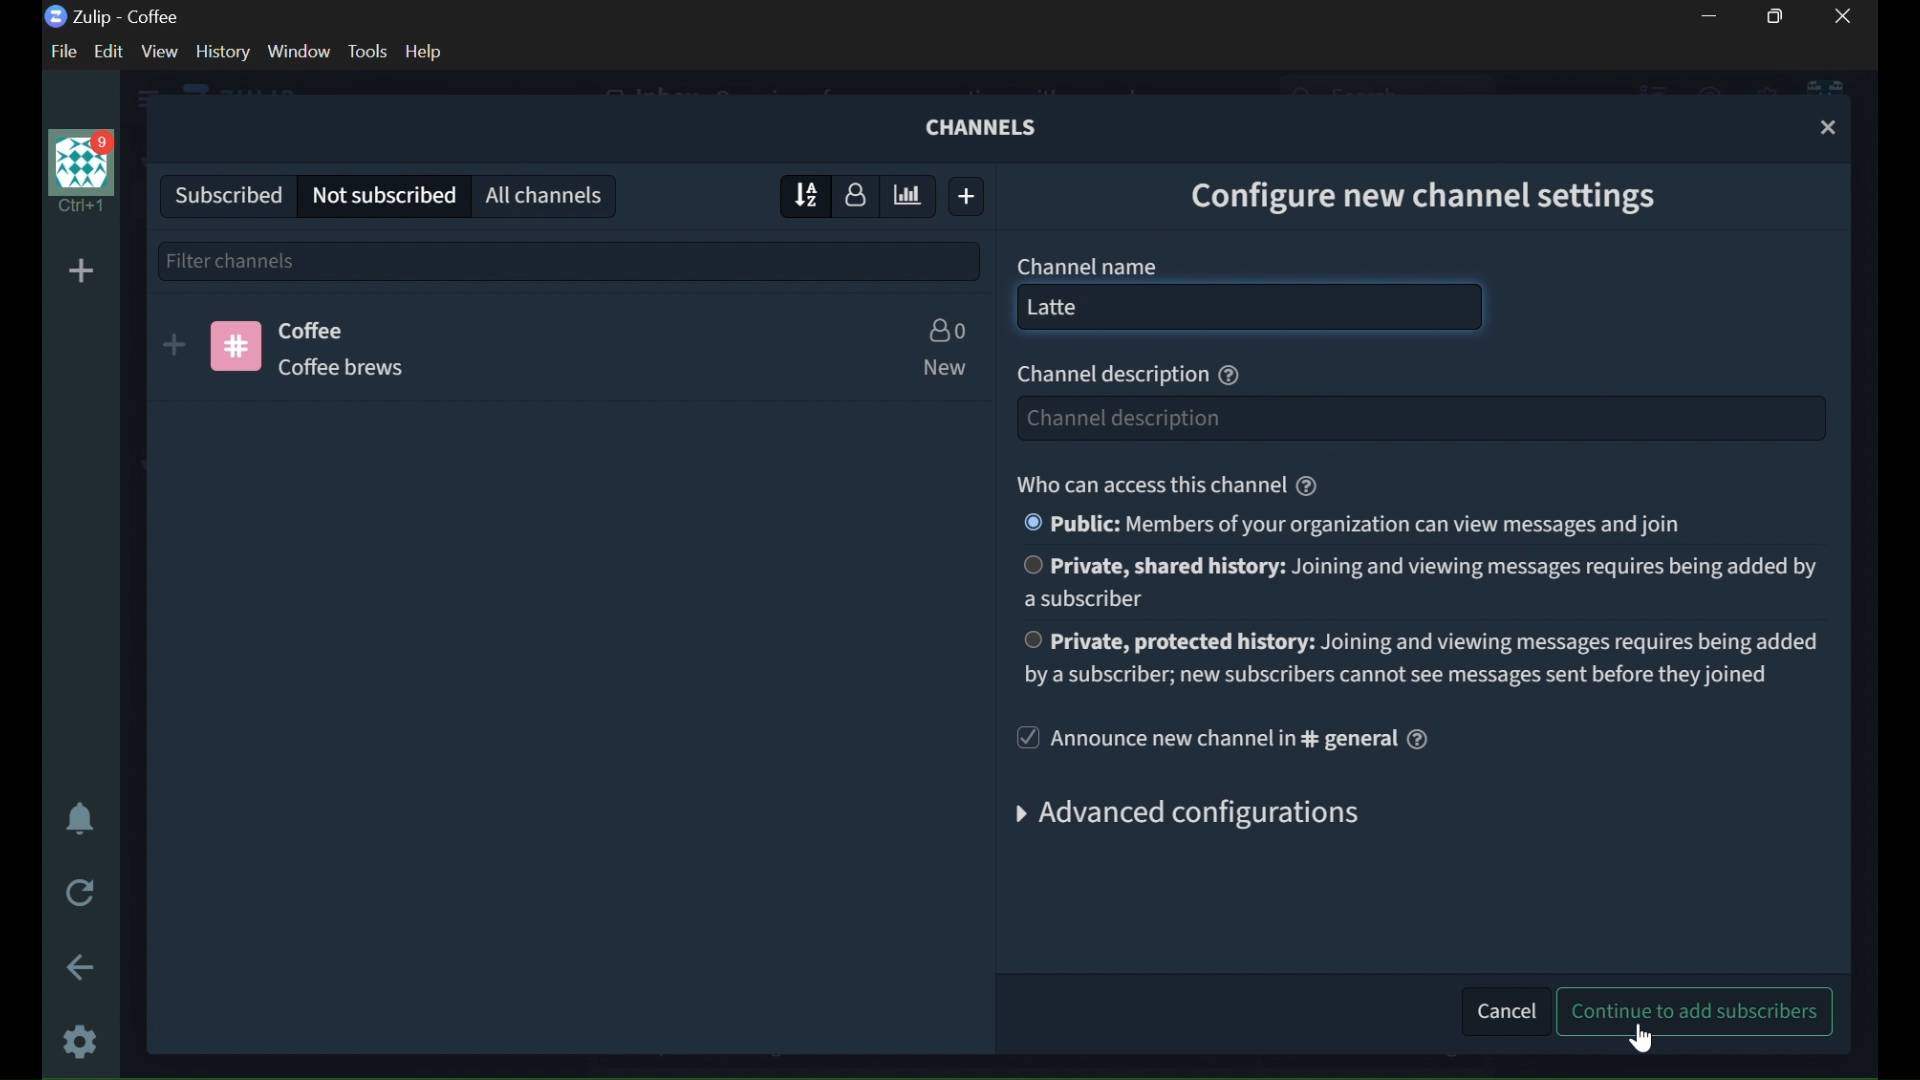 The width and height of the screenshot is (1920, 1080). Describe the element at coordinates (971, 196) in the screenshot. I see `CREATE NEW CHANNEL` at that location.